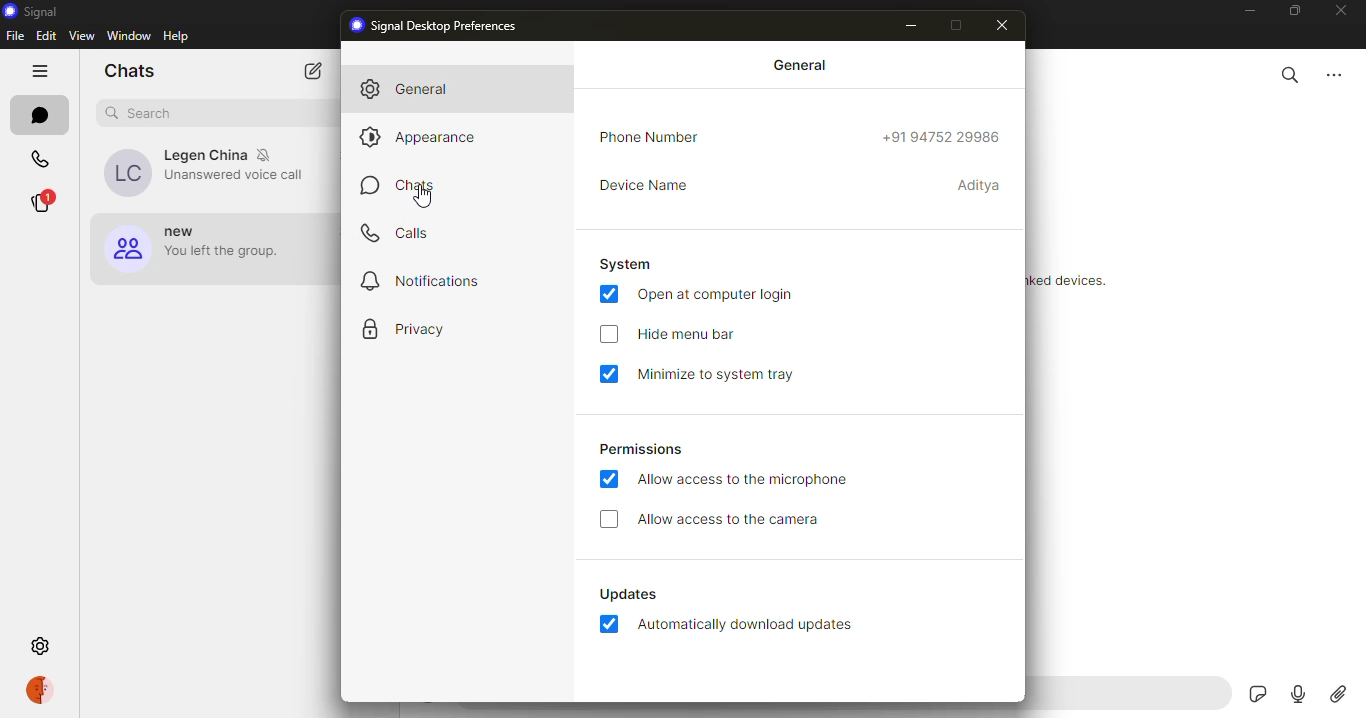 Image resolution: width=1366 pixels, height=718 pixels. I want to click on maximize, so click(955, 24).